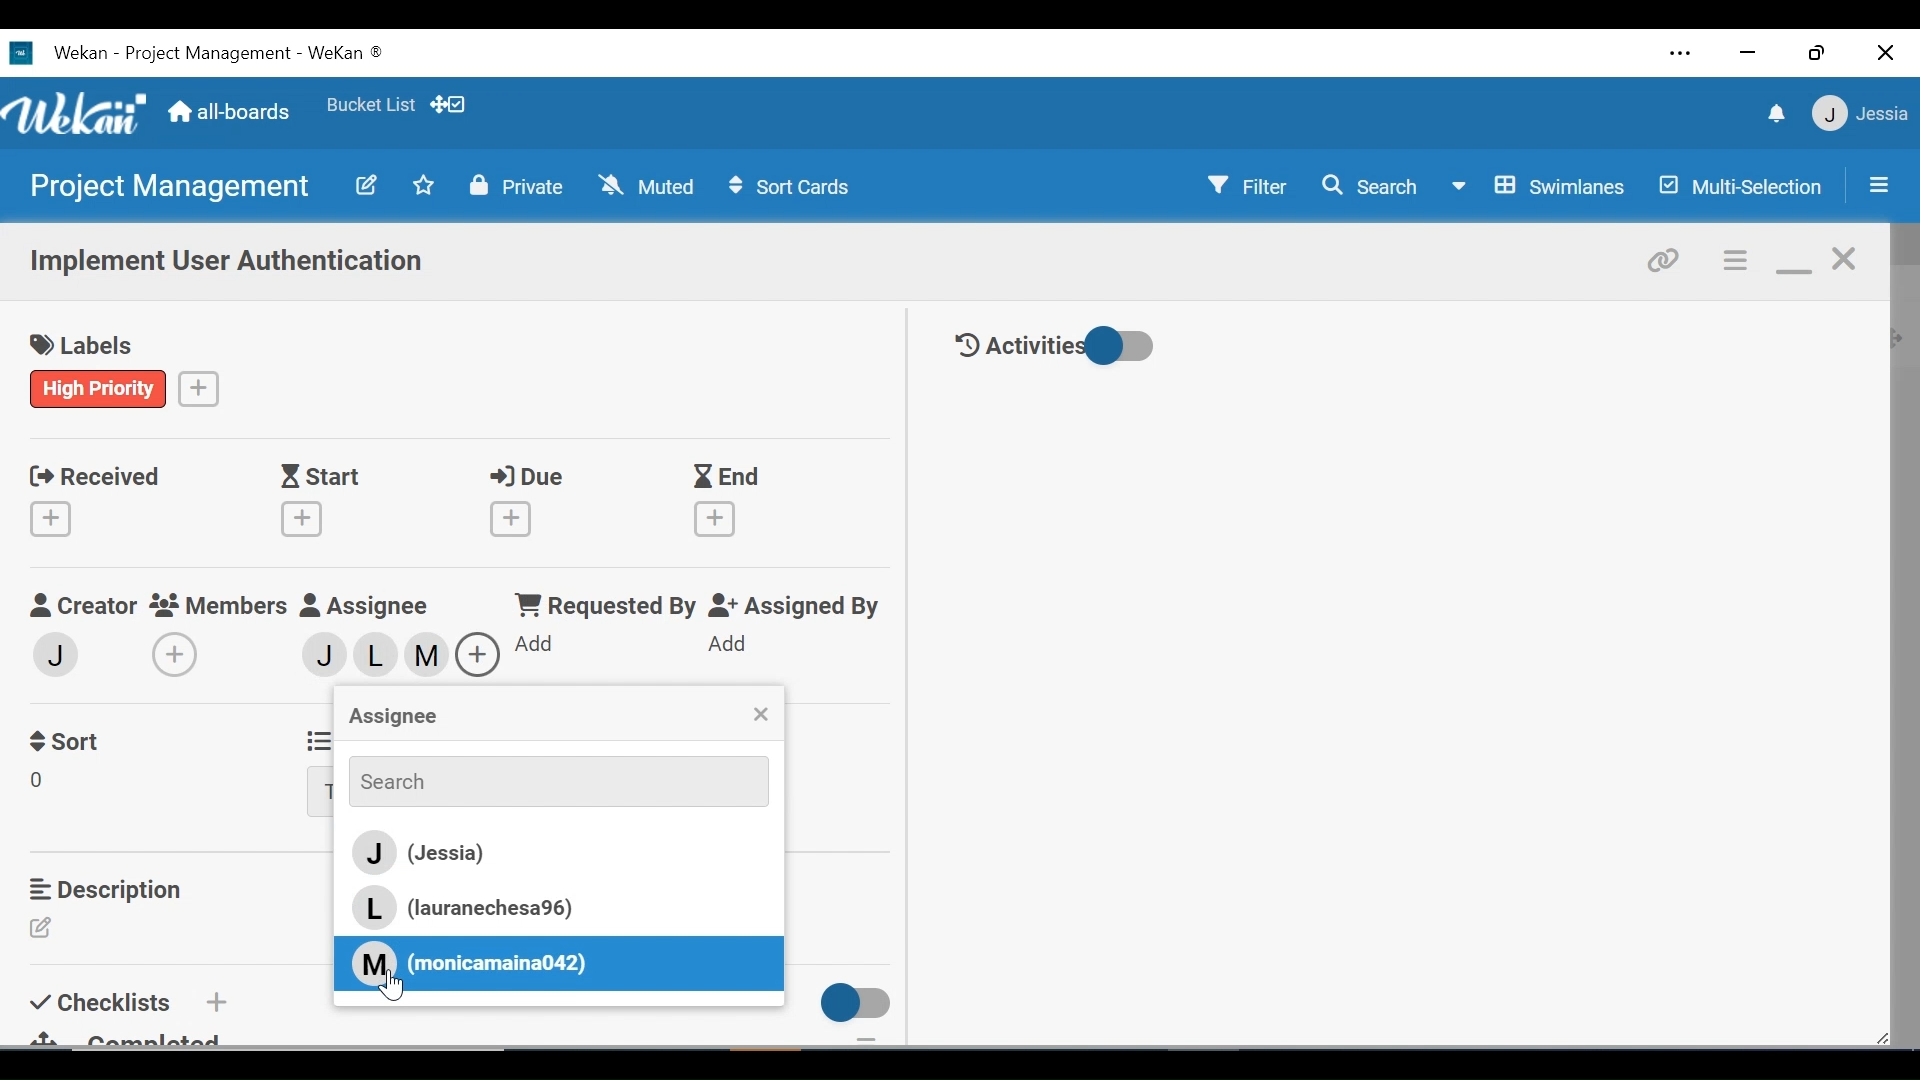  Describe the element at coordinates (716, 645) in the screenshot. I see `Add` at that location.